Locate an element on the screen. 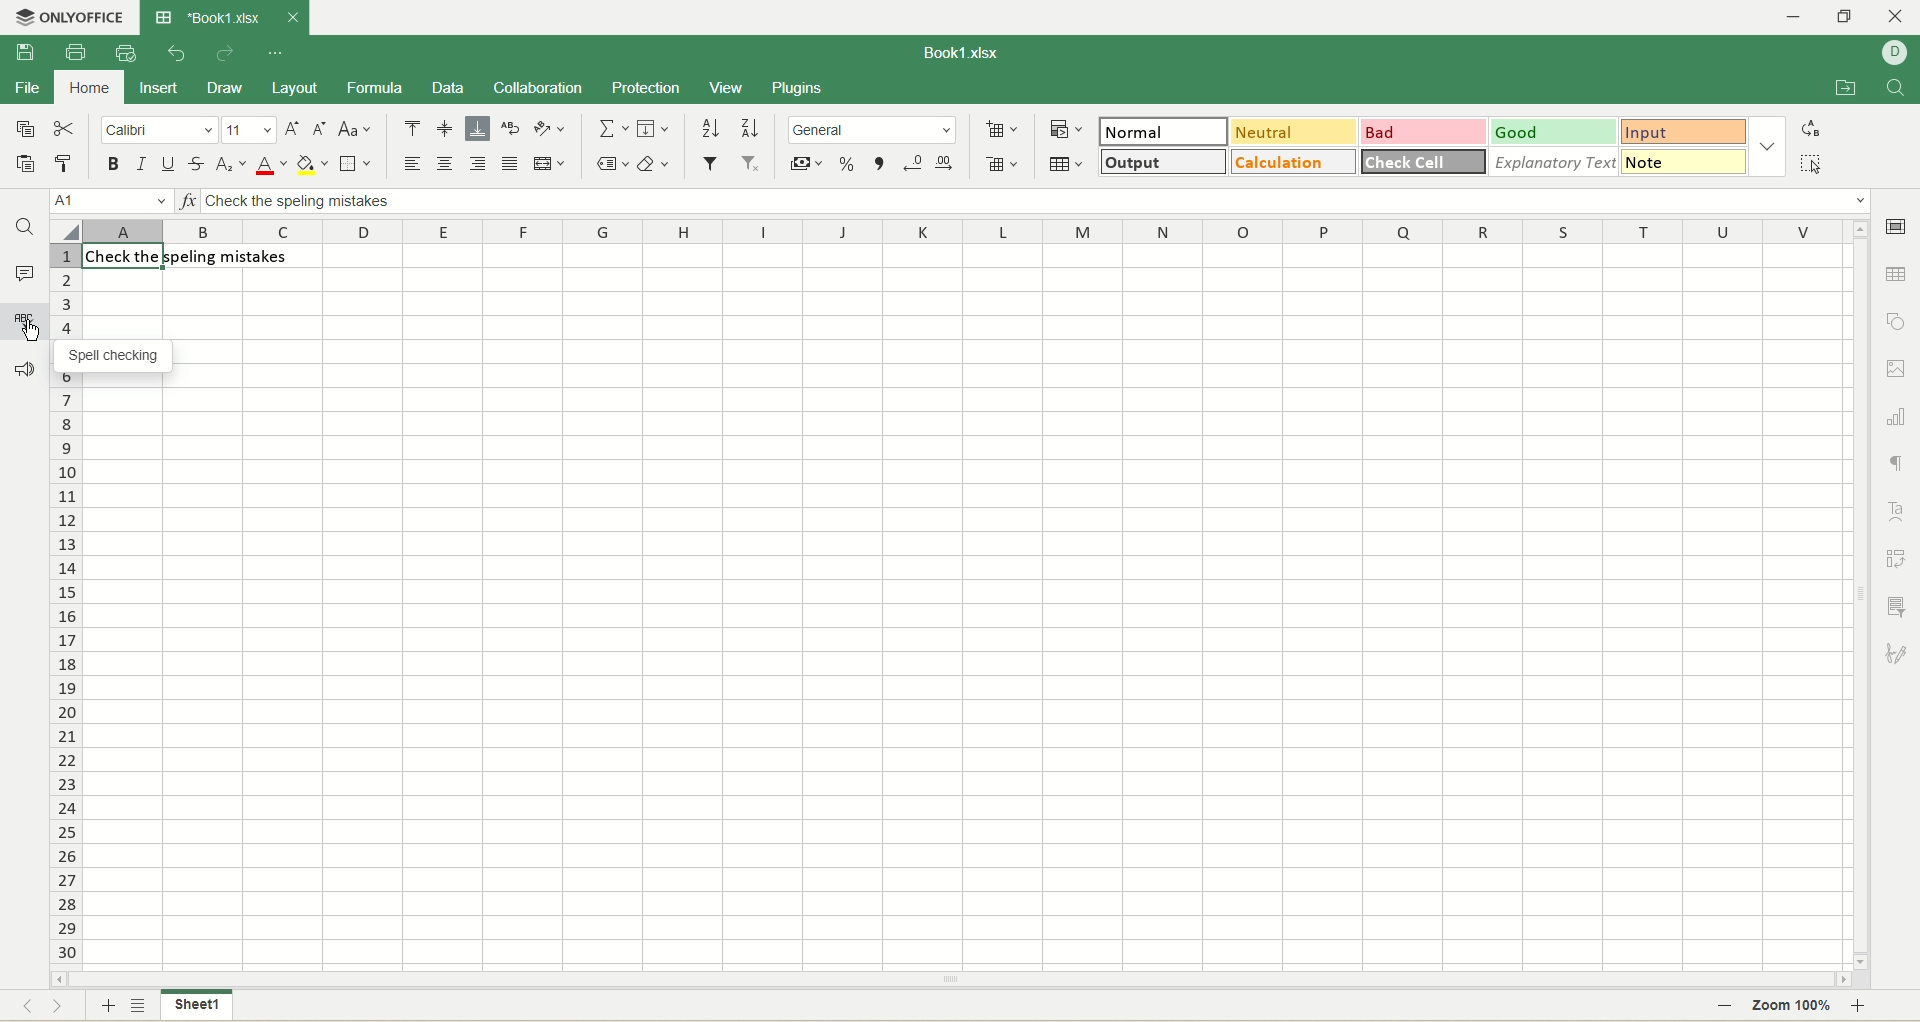  comma style is located at coordinates (880, 164).